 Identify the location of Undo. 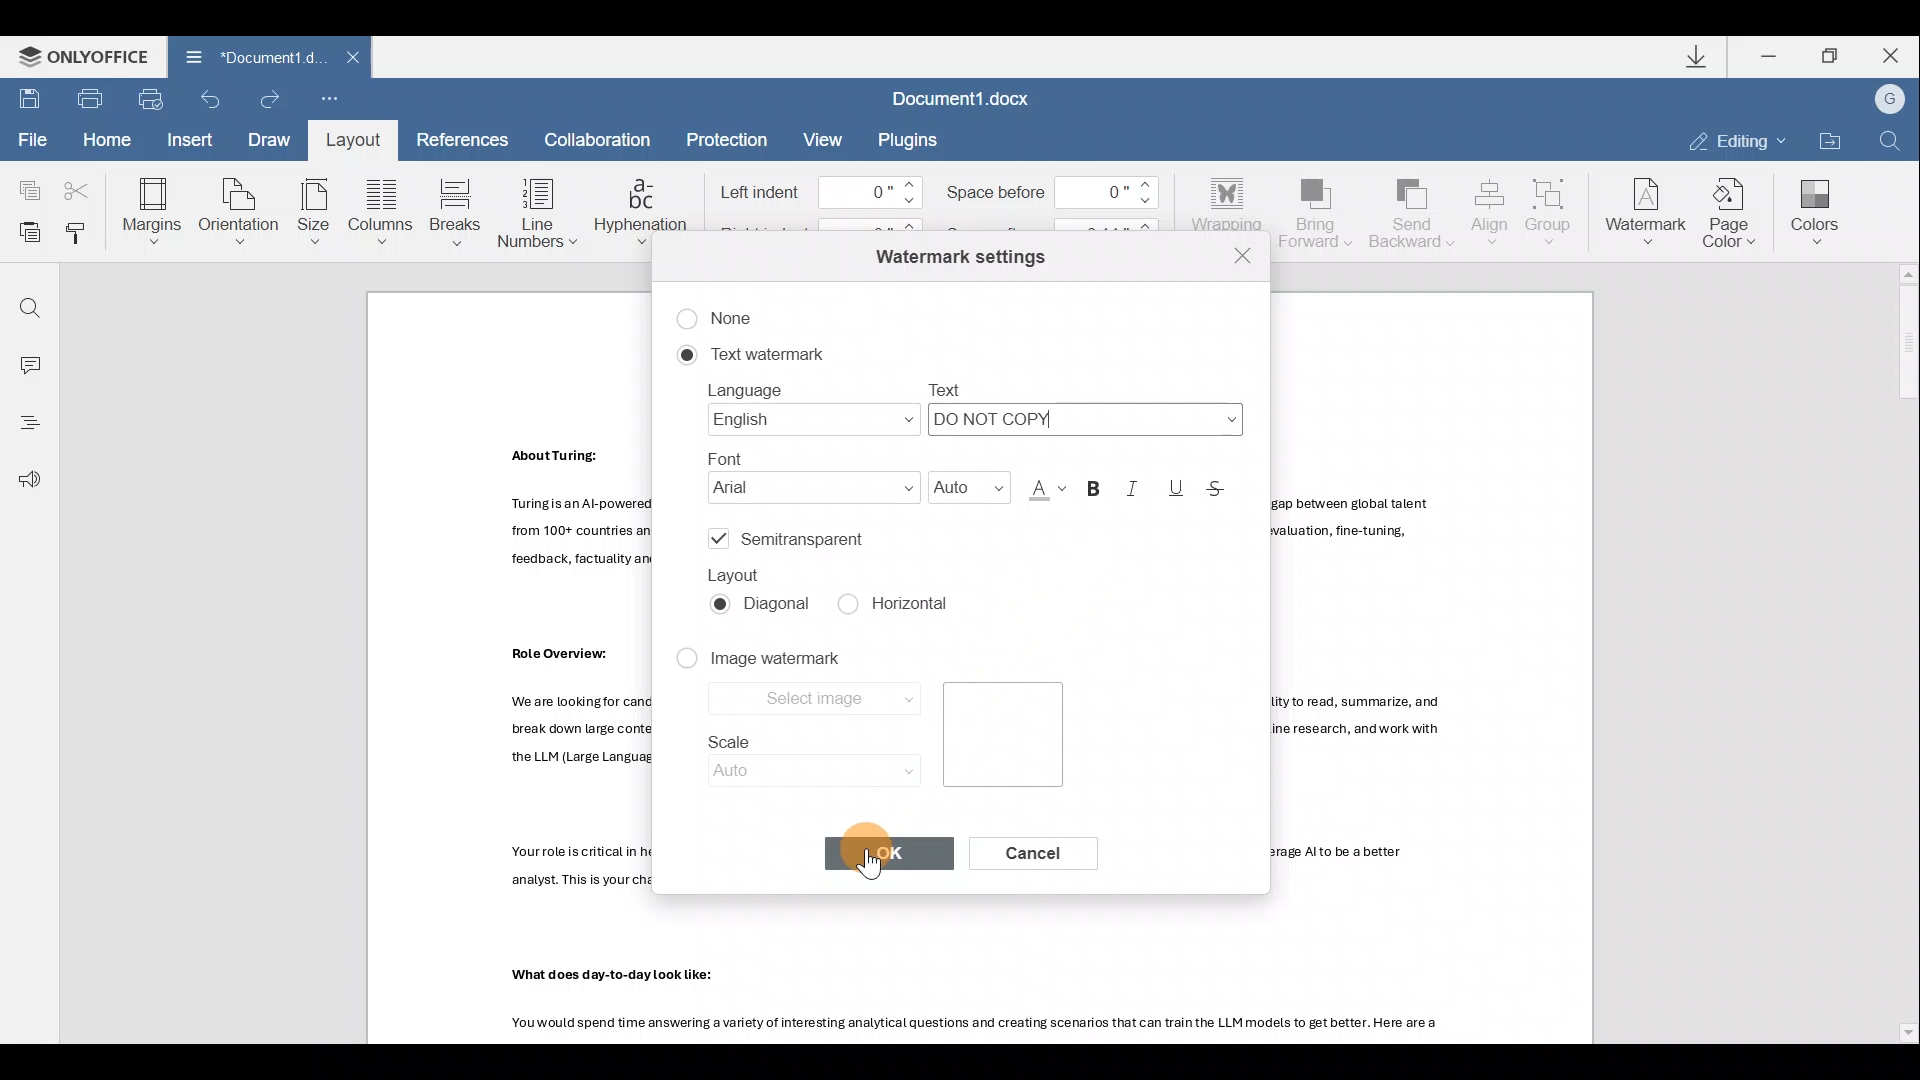
(214, 99).